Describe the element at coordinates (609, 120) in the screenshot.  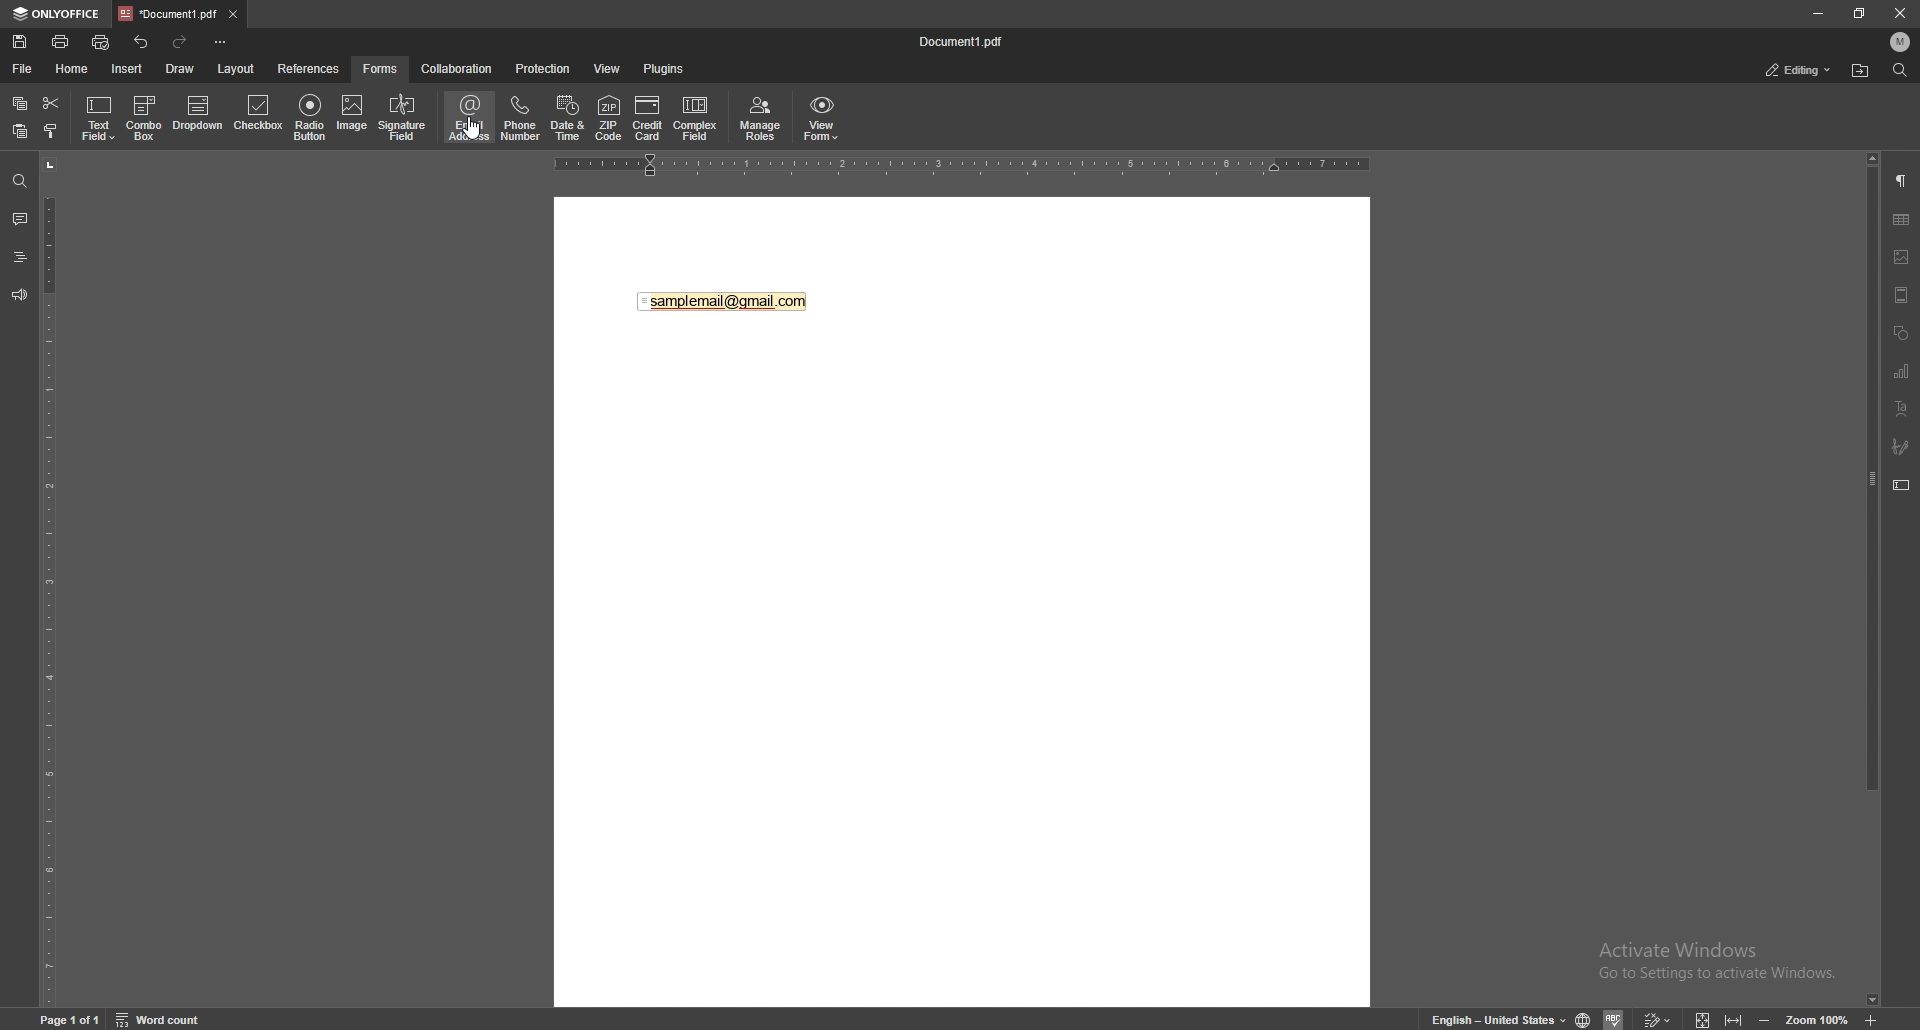
I see `zip code` at that location.